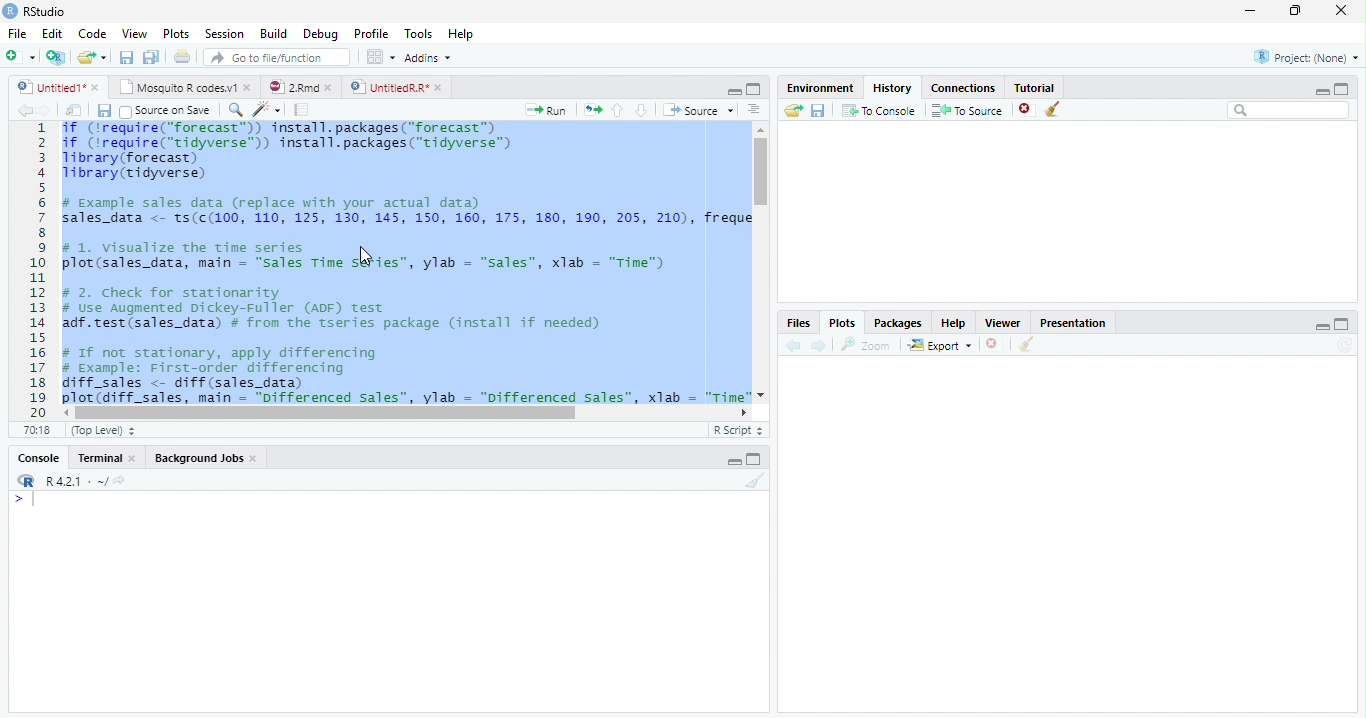 This screenshot has height=718, width=1366. What do you see at coordinates (45, 110) in the screenshot?
I see `Next` at bounding box center [45, 110].